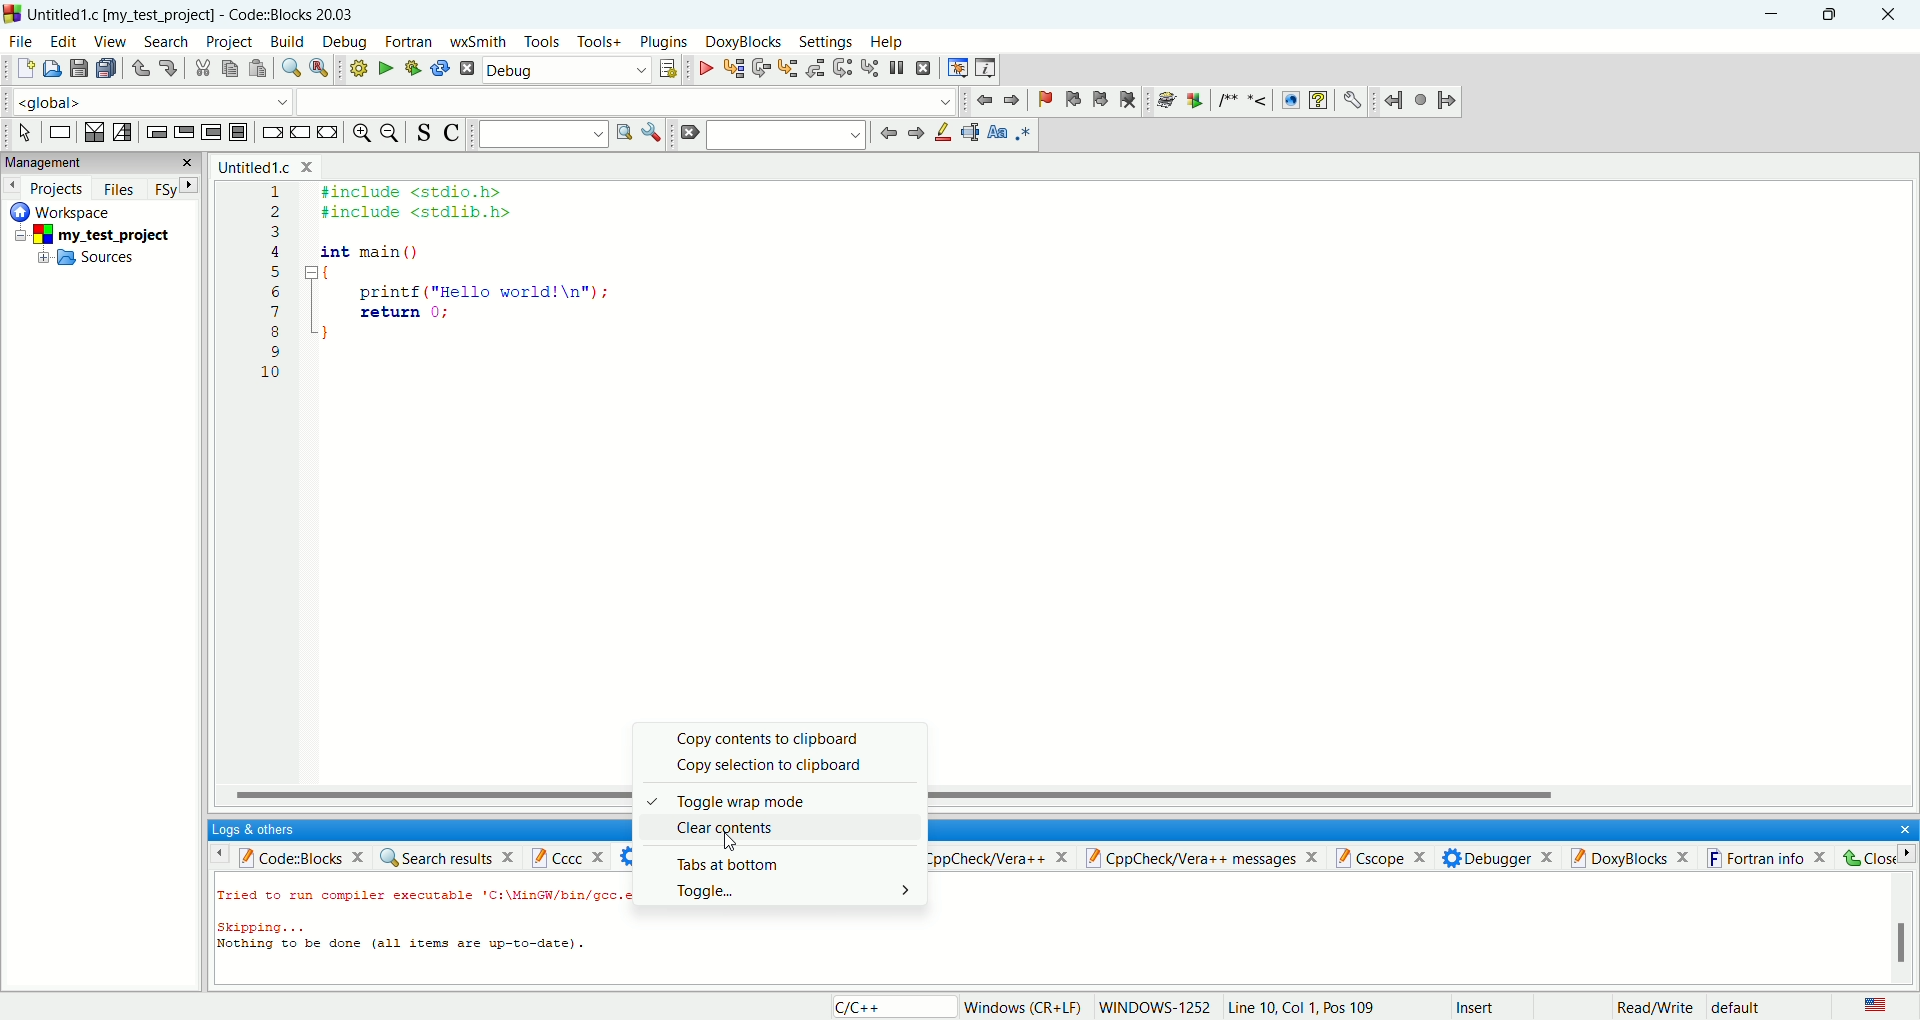 The image size is (1920, 1020). I want to click on next jump, so click(1397, 102).